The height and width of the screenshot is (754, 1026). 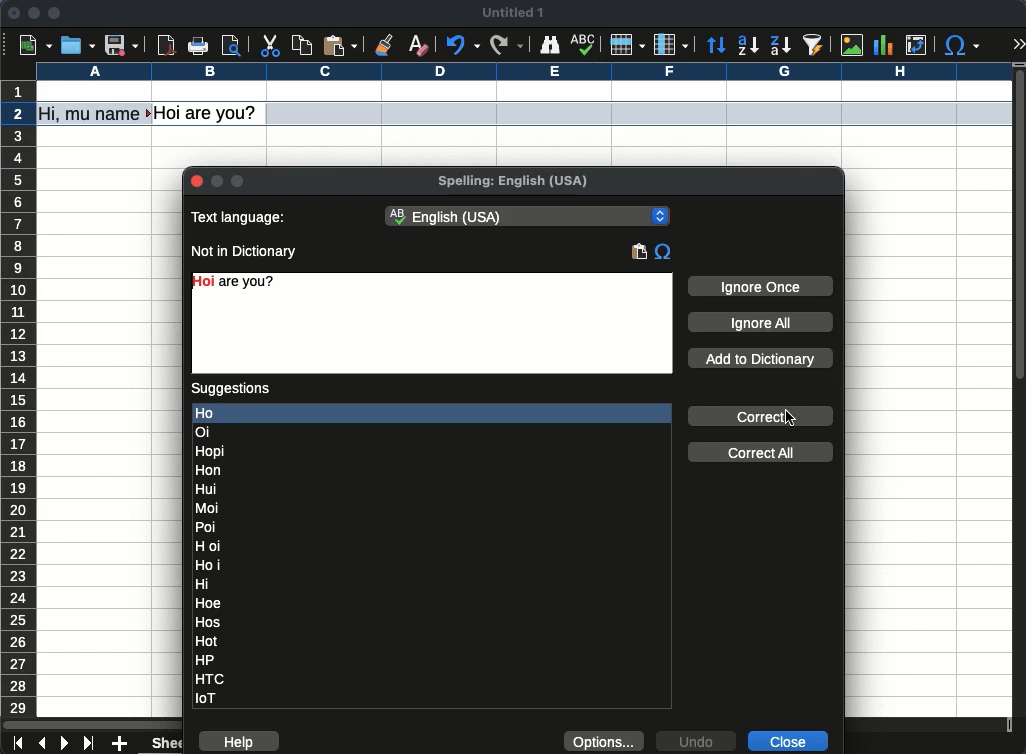 I want to click on first sheet, so click(x=20, y=743).